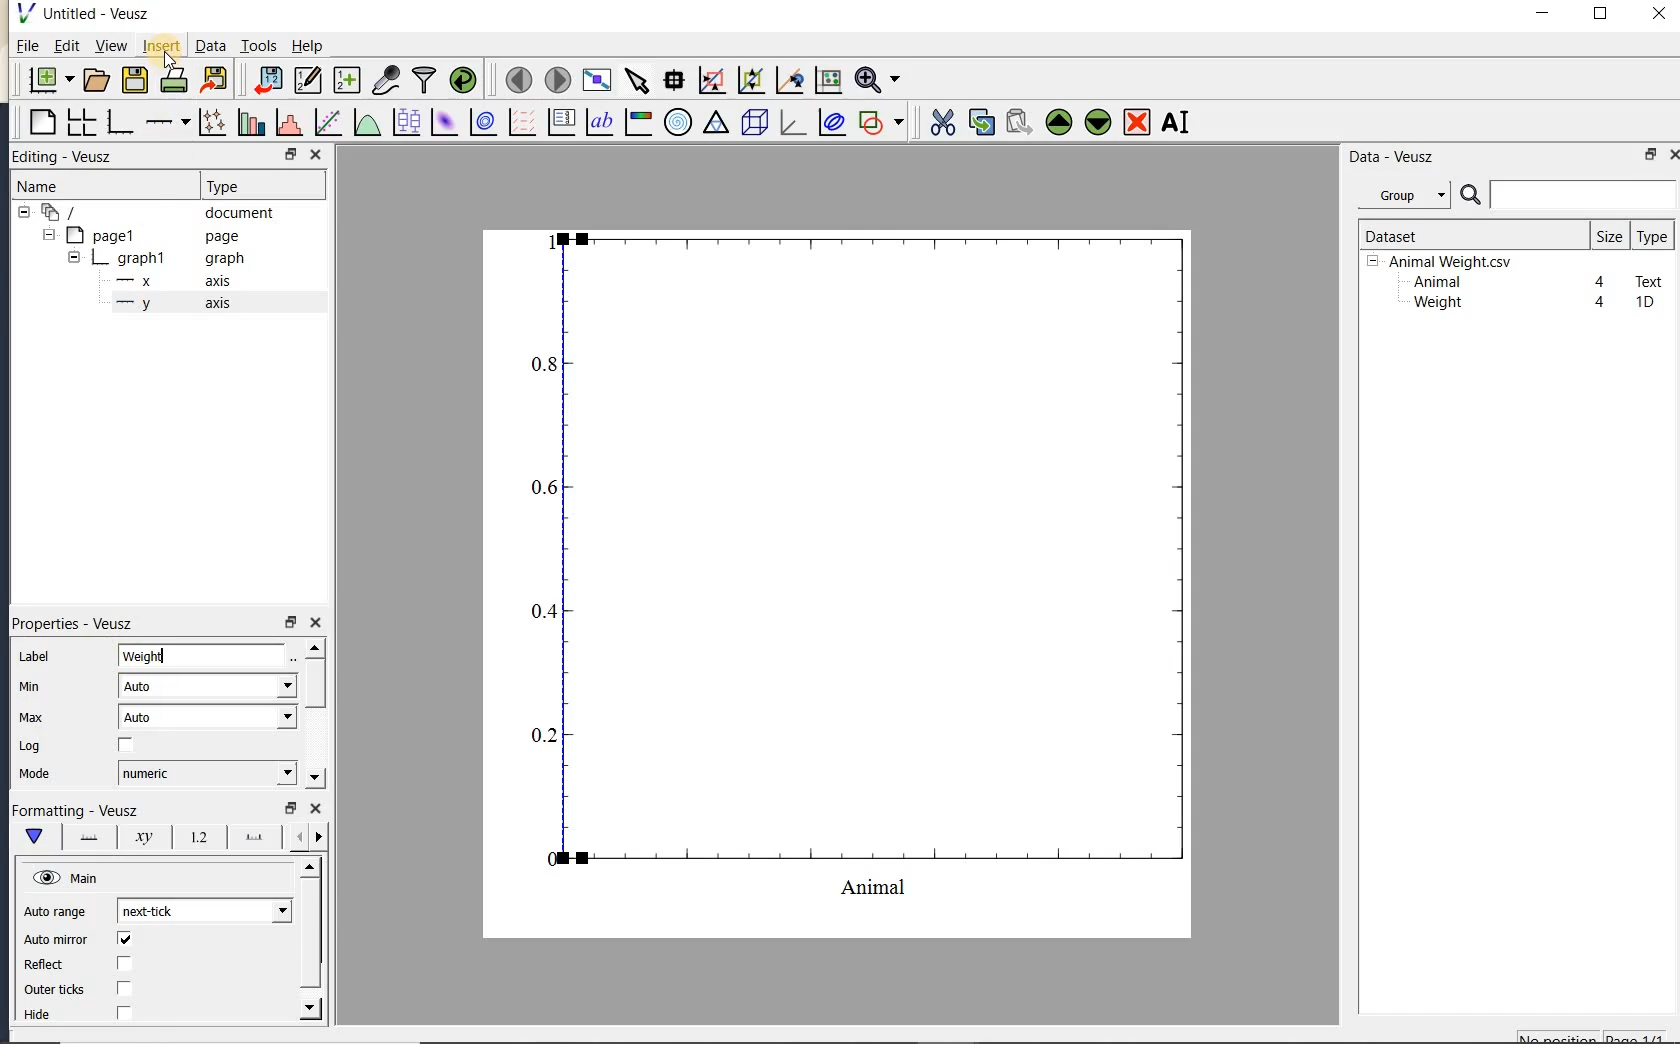  Describe the element at coordinates (941, 123) in the screenshot. I see `cut the selected widget` at that location.